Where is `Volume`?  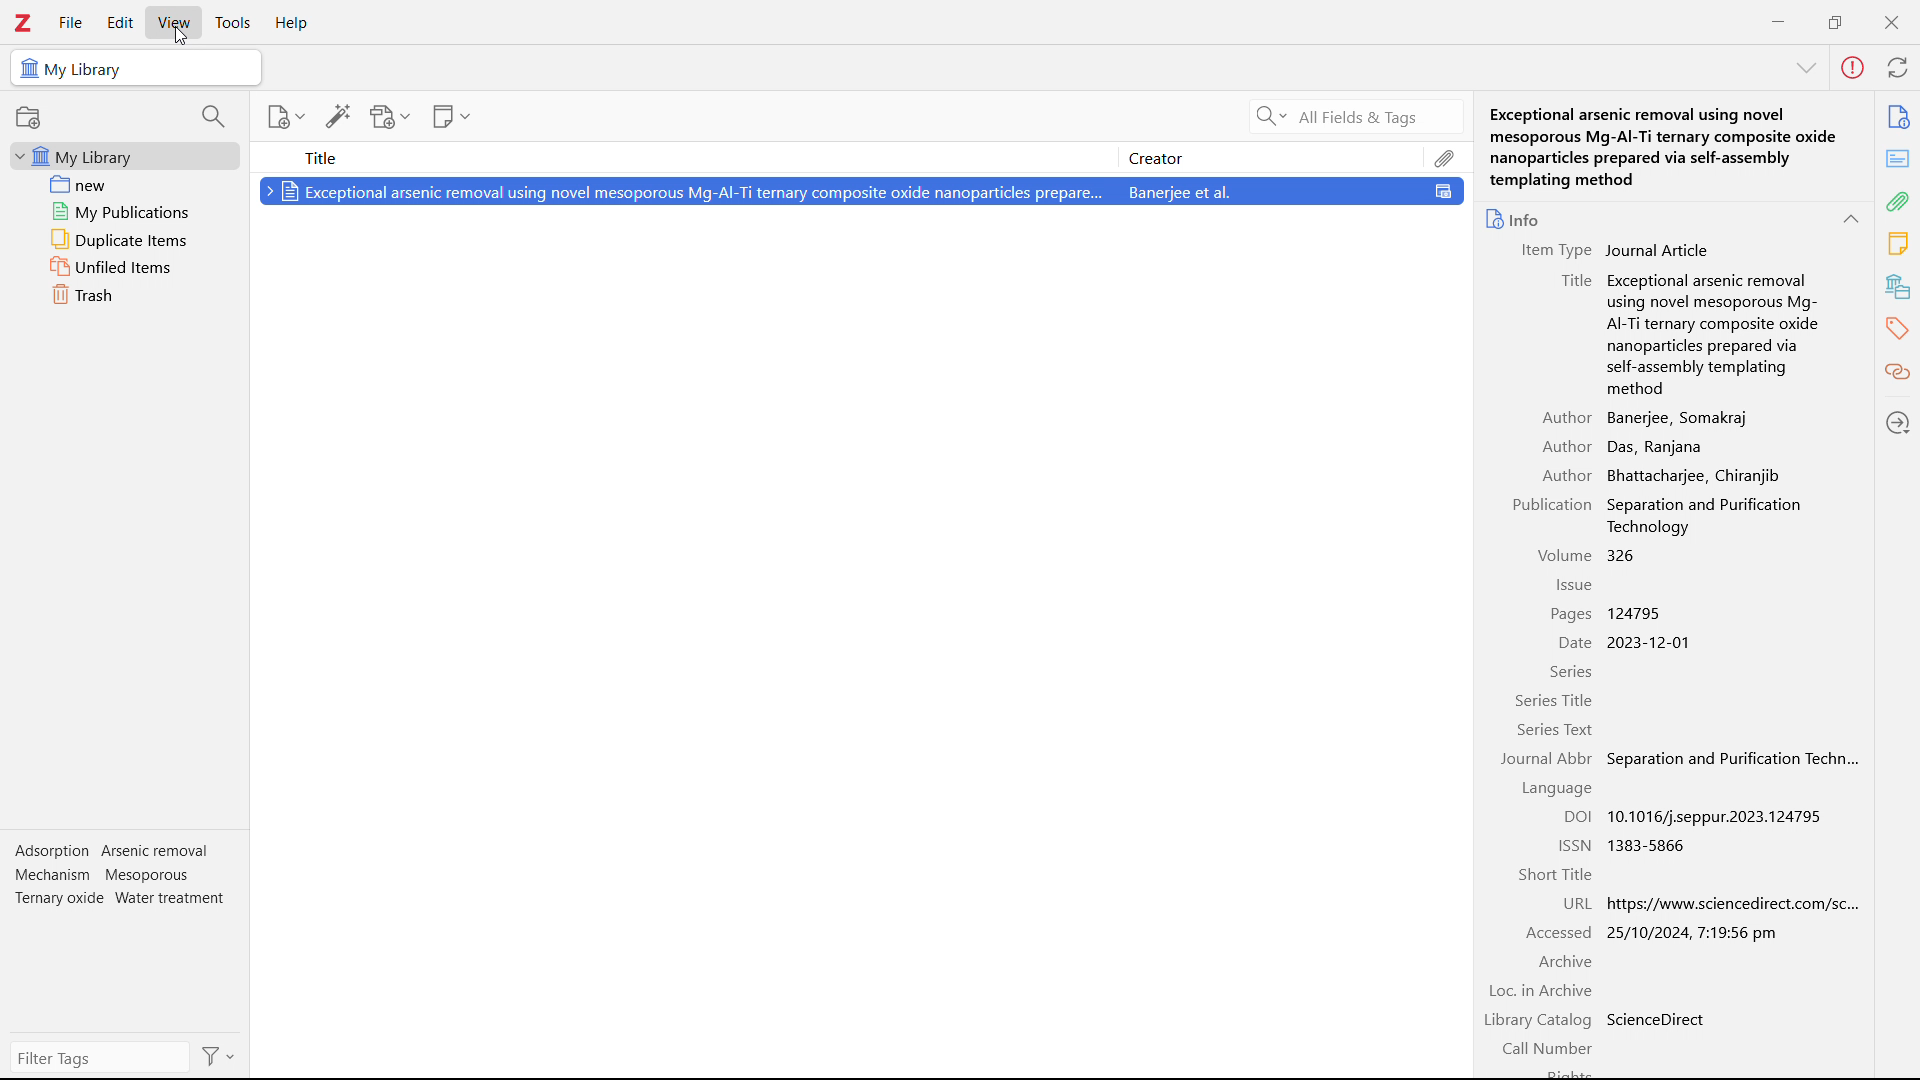
Volume is located at coordinates (1565, 555).